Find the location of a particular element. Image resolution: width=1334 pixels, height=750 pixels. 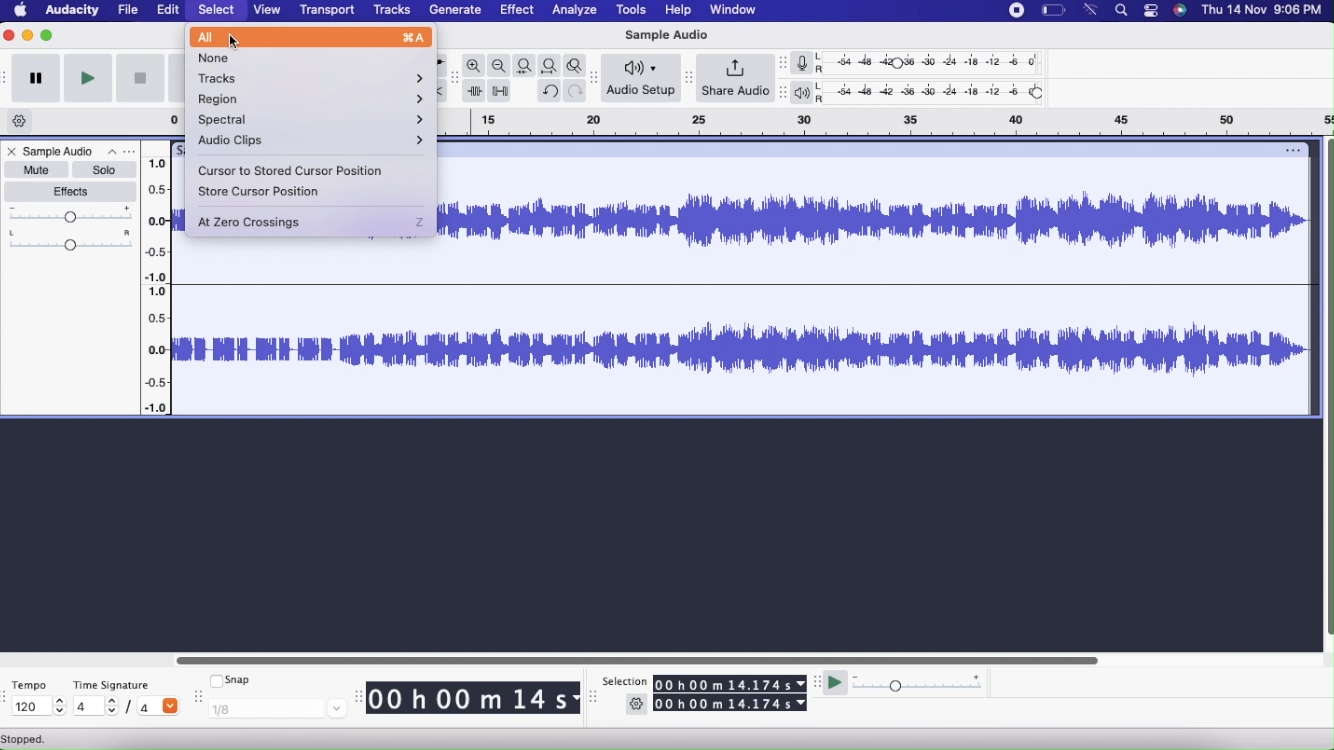

Audacity is located at coordinates (72, 10).